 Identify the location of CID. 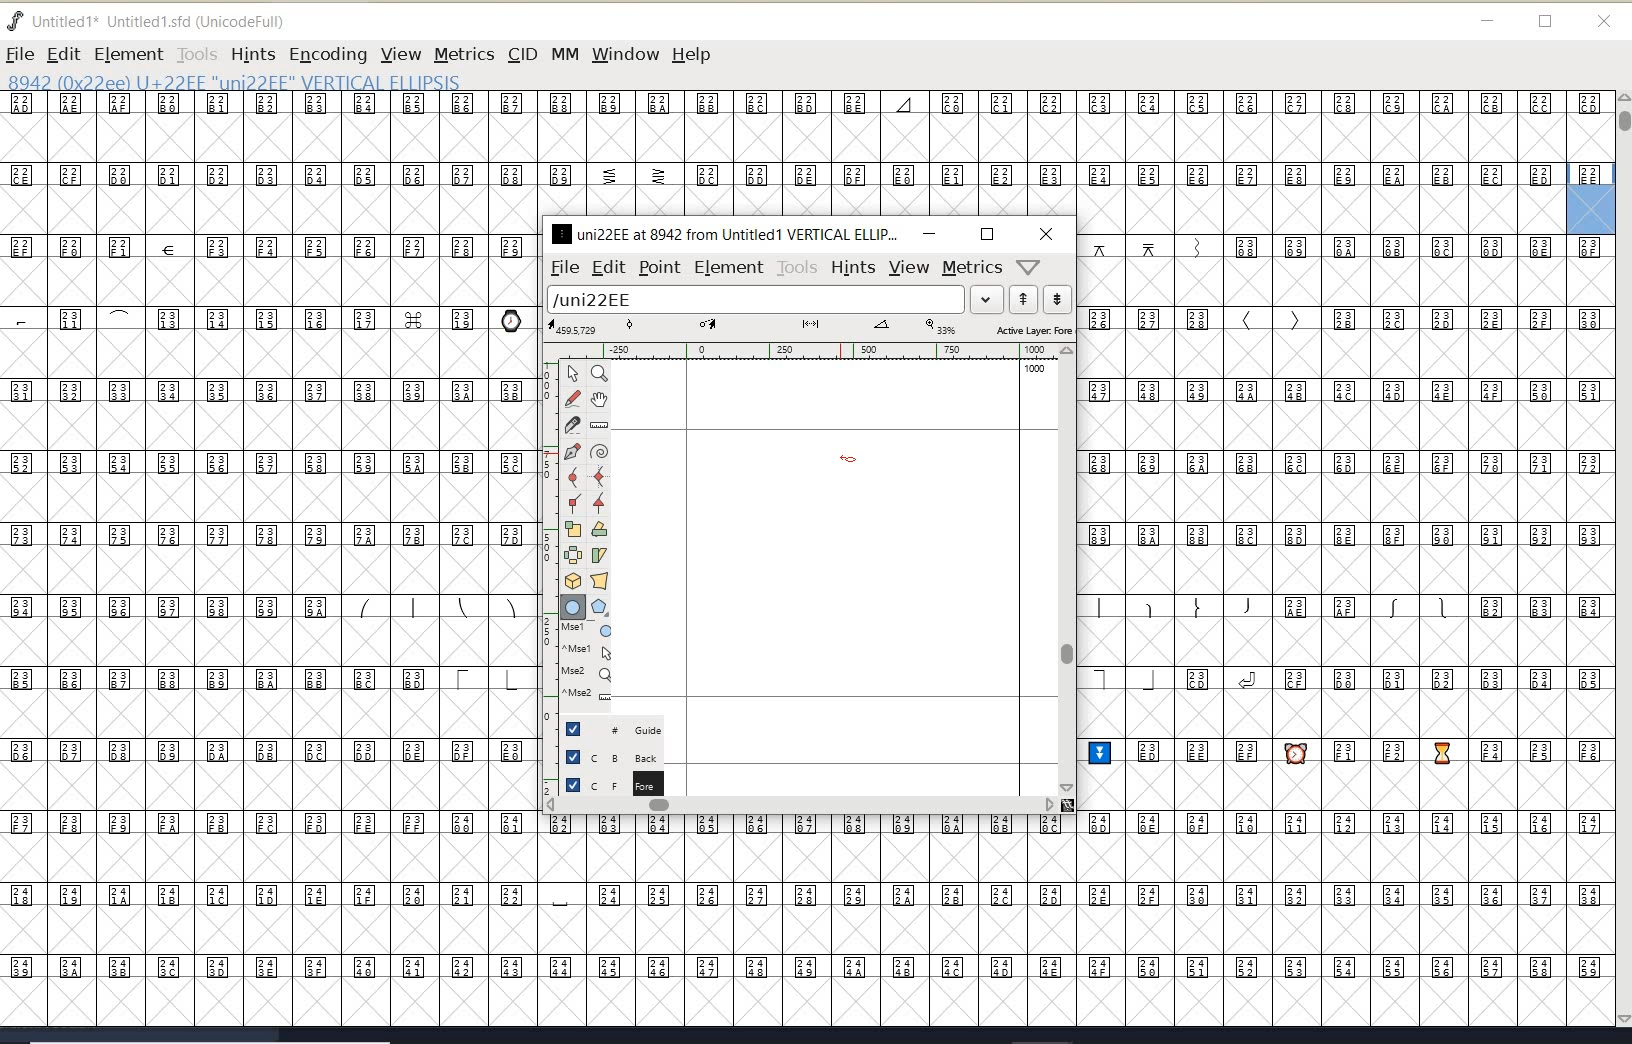
(521, 54).